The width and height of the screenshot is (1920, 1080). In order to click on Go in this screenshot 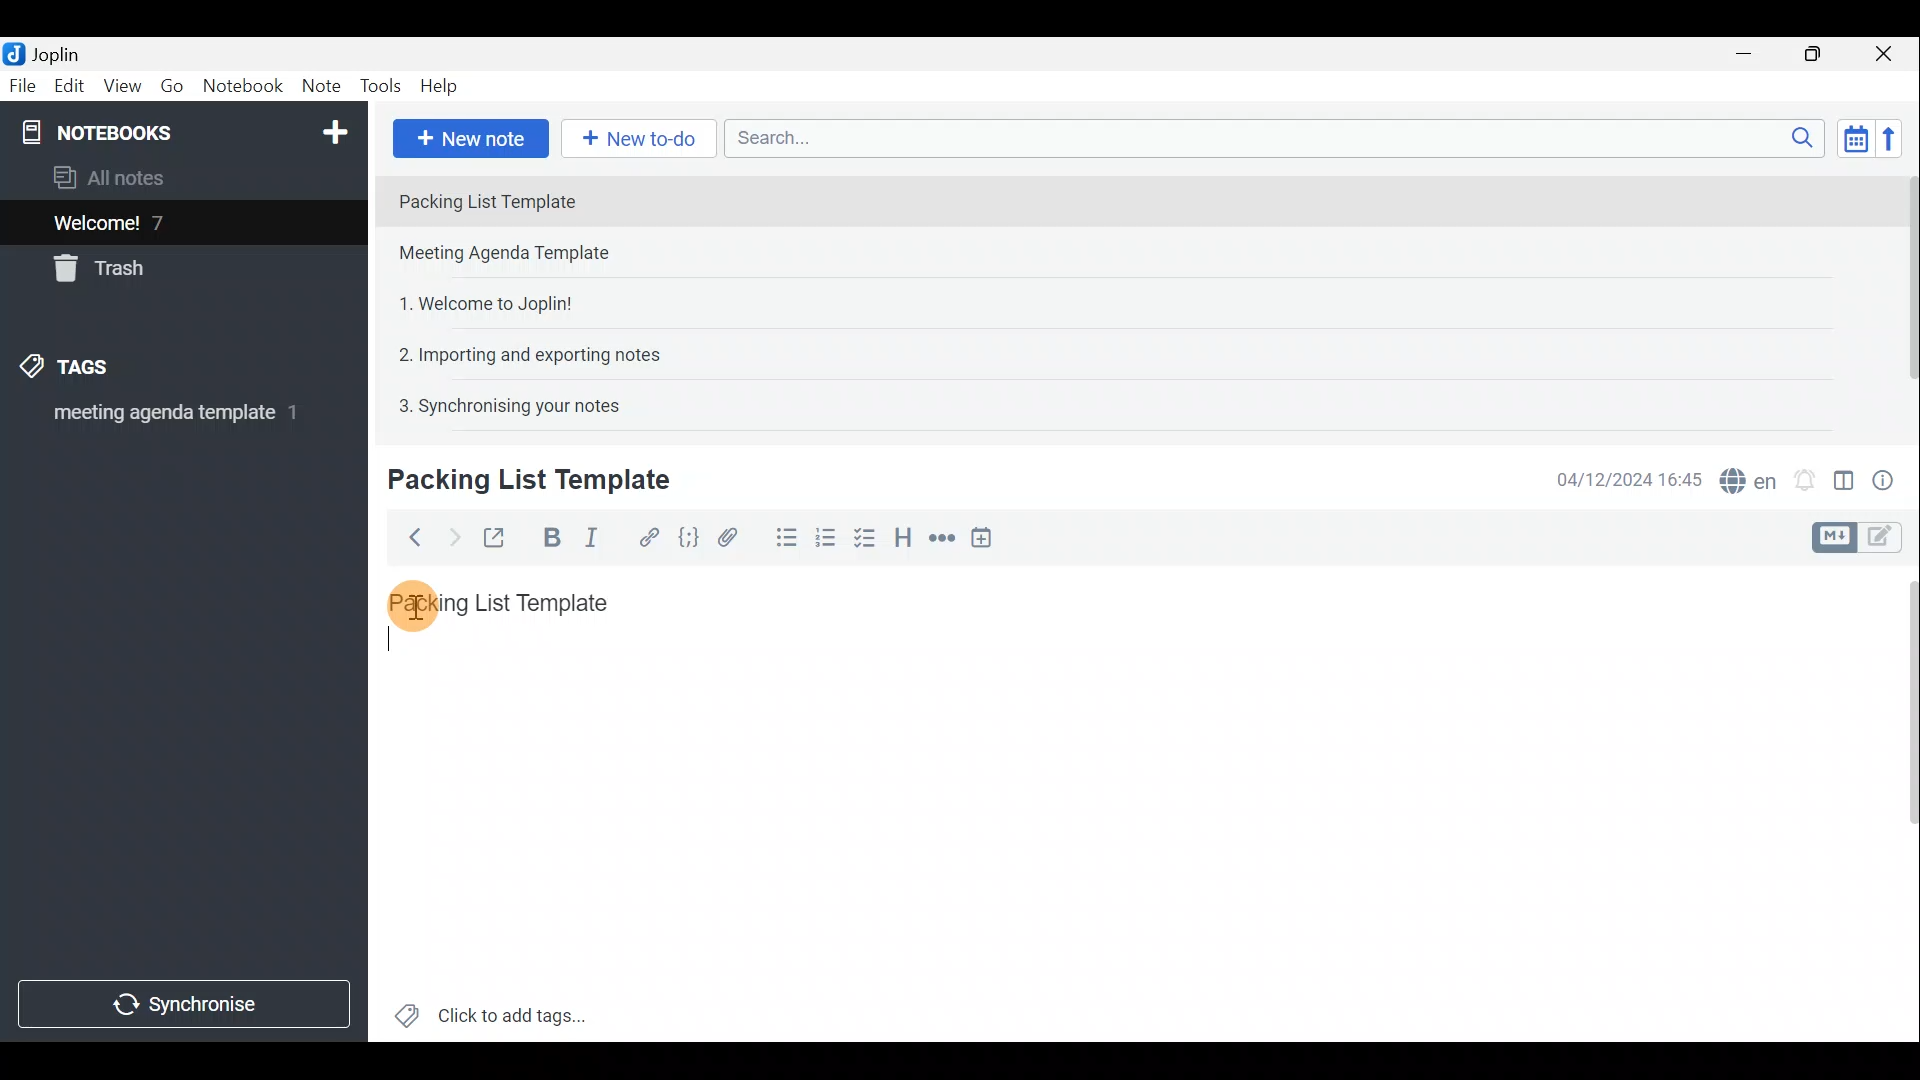, I will do `click(173, 86)`.